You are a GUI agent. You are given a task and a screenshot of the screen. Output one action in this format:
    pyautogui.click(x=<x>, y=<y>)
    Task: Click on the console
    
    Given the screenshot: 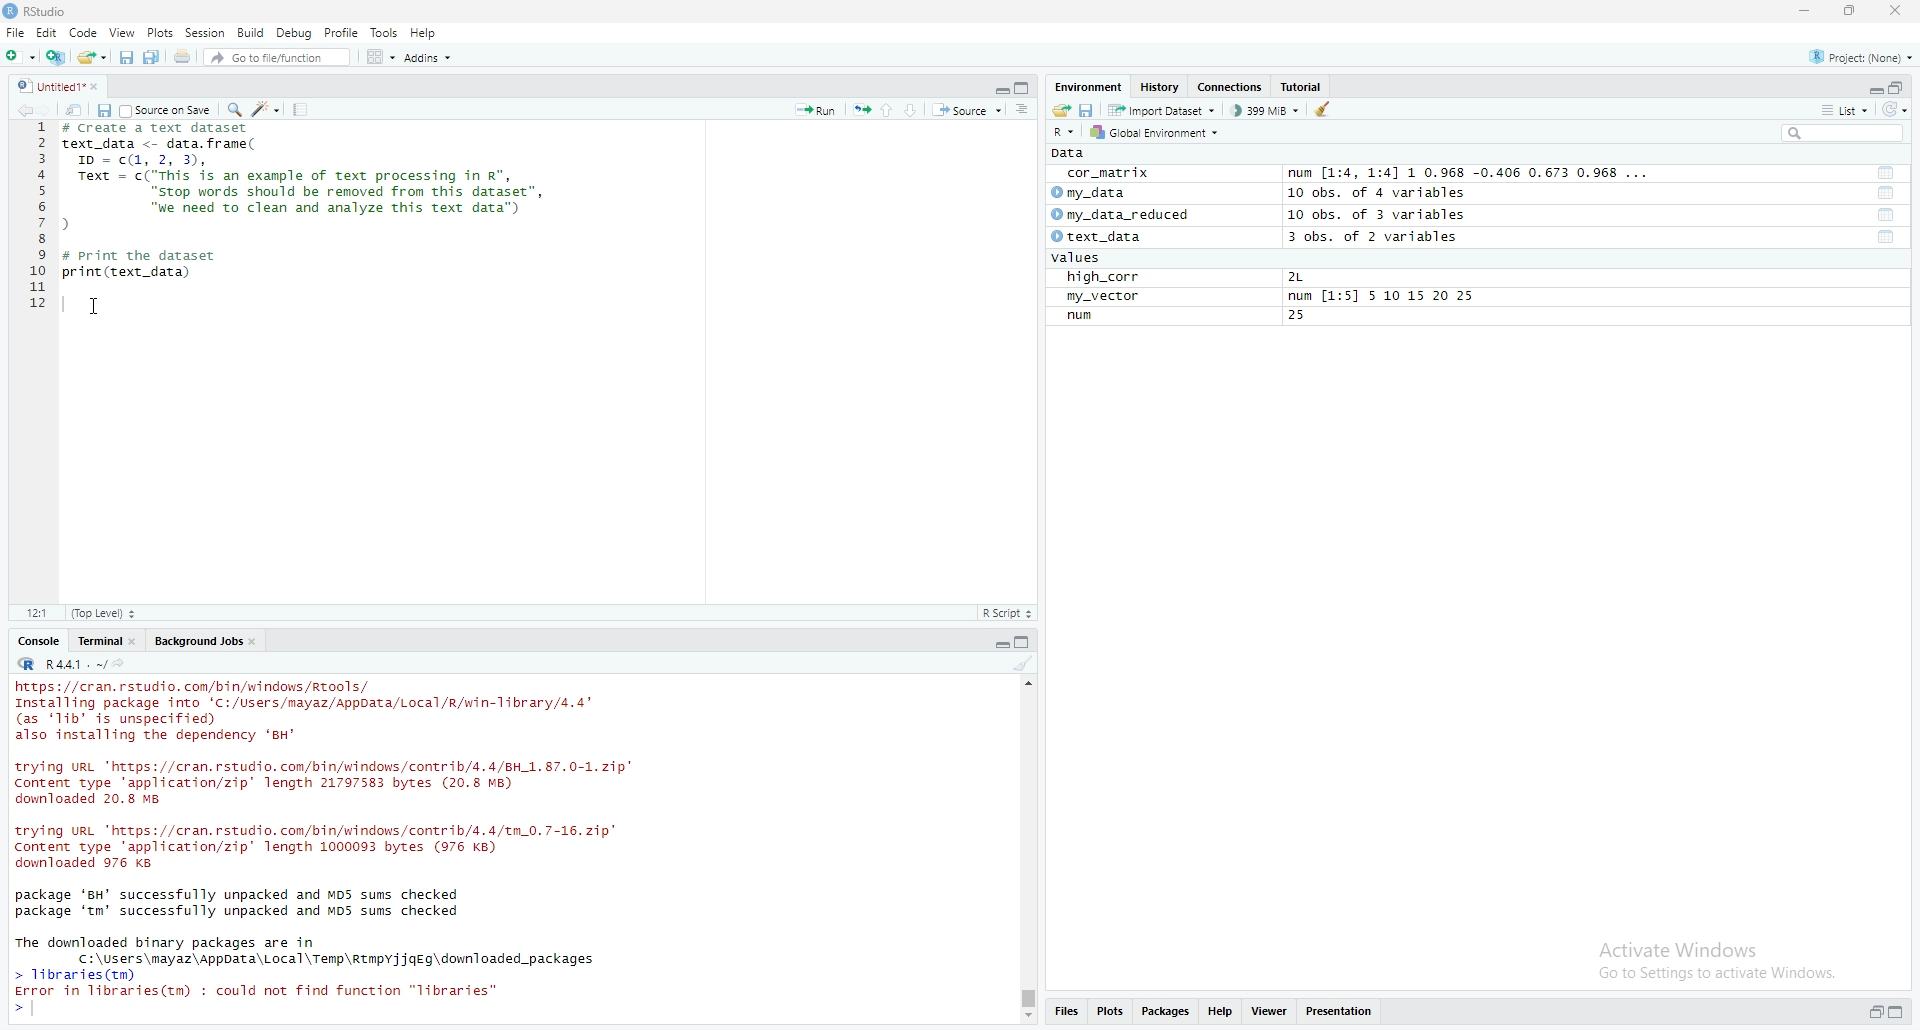 What is the action you would take?
    pyautogui.click(x=41, y=641)
    